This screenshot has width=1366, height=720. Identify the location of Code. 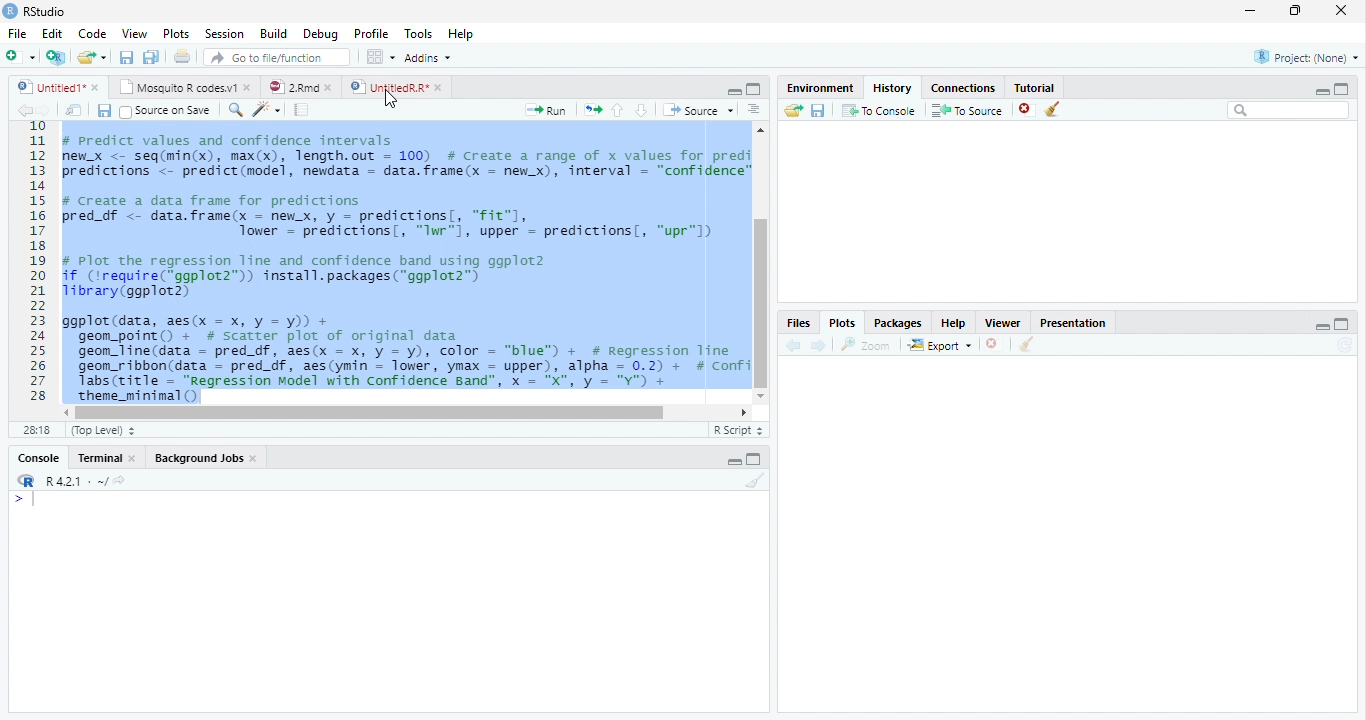
(93, 34).